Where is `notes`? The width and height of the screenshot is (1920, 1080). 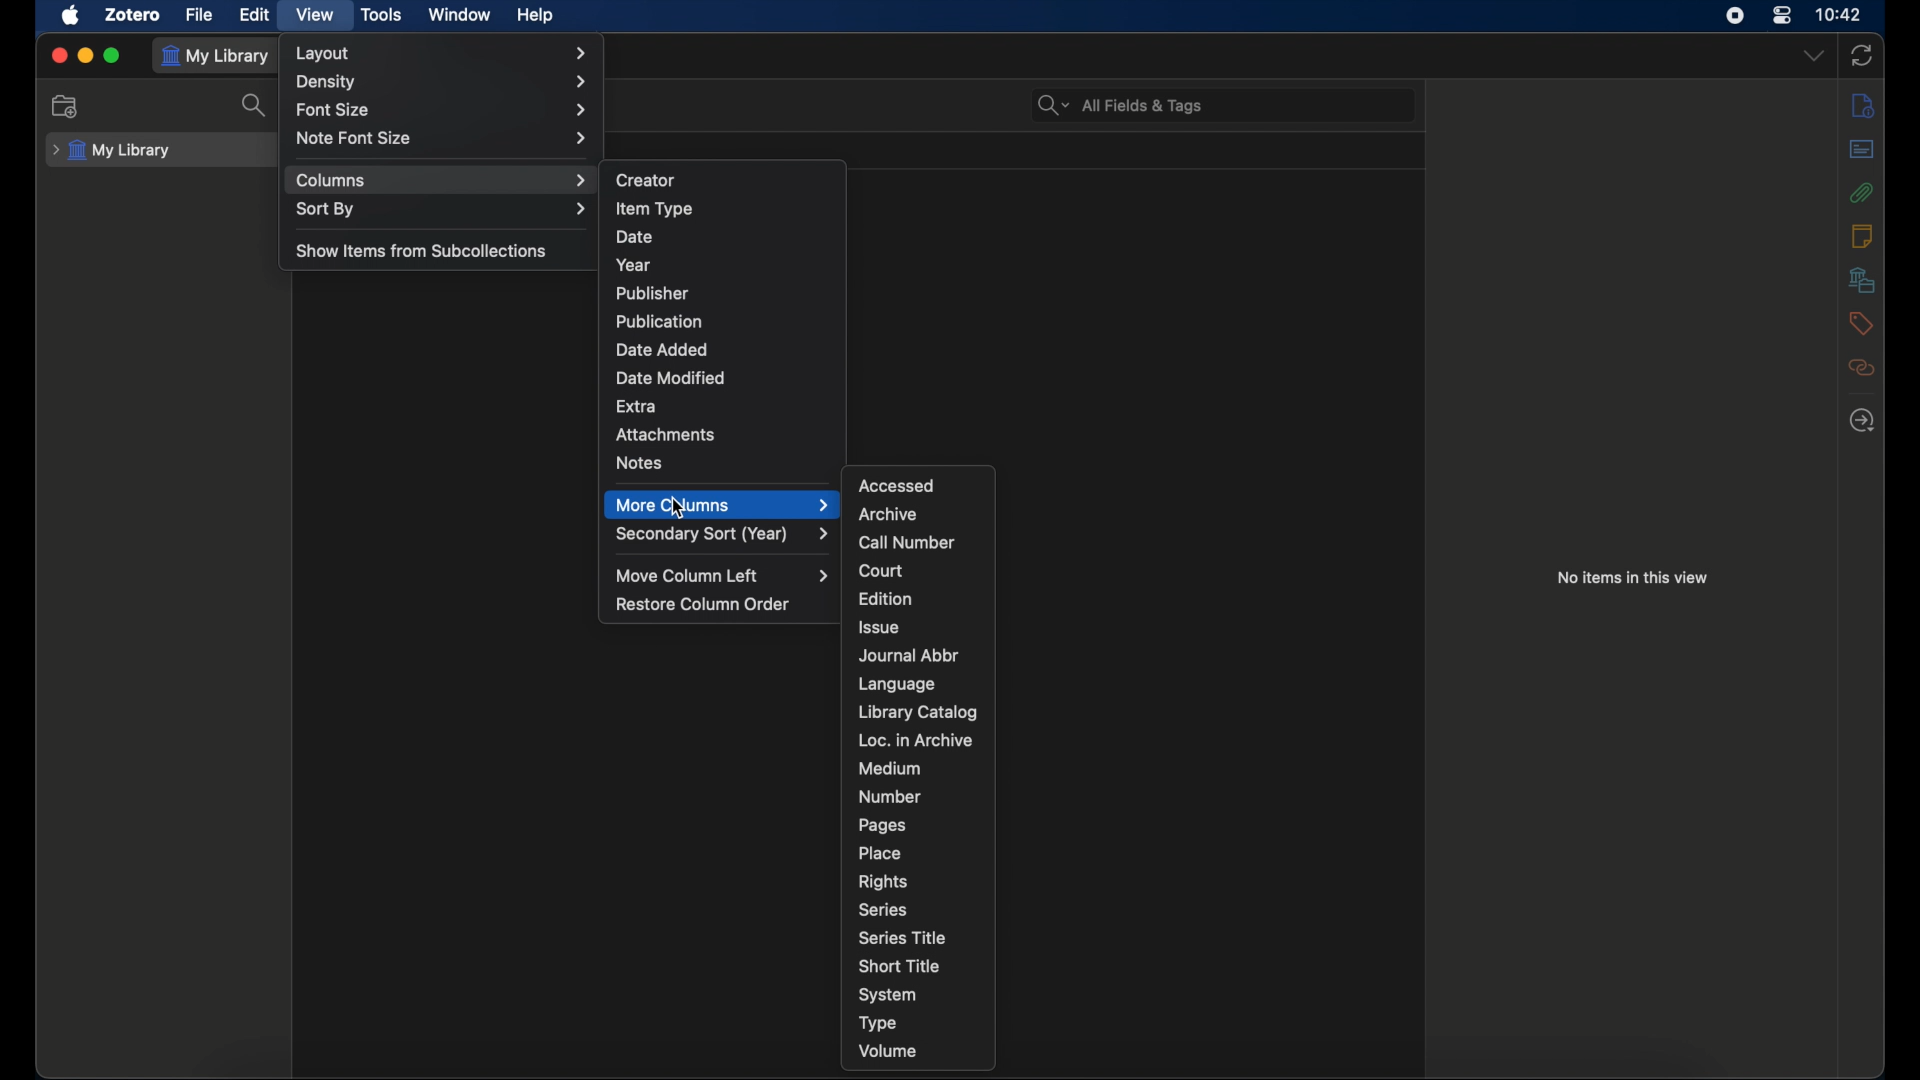 notes is located at coordinates (640, 462).